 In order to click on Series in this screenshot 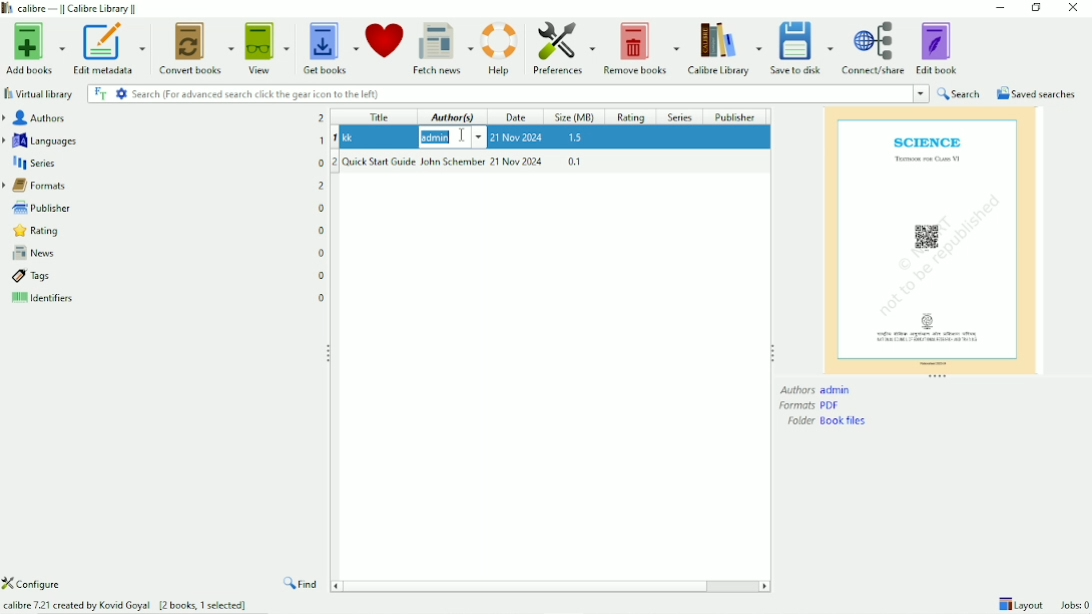, I will do `click(163, 164)`.